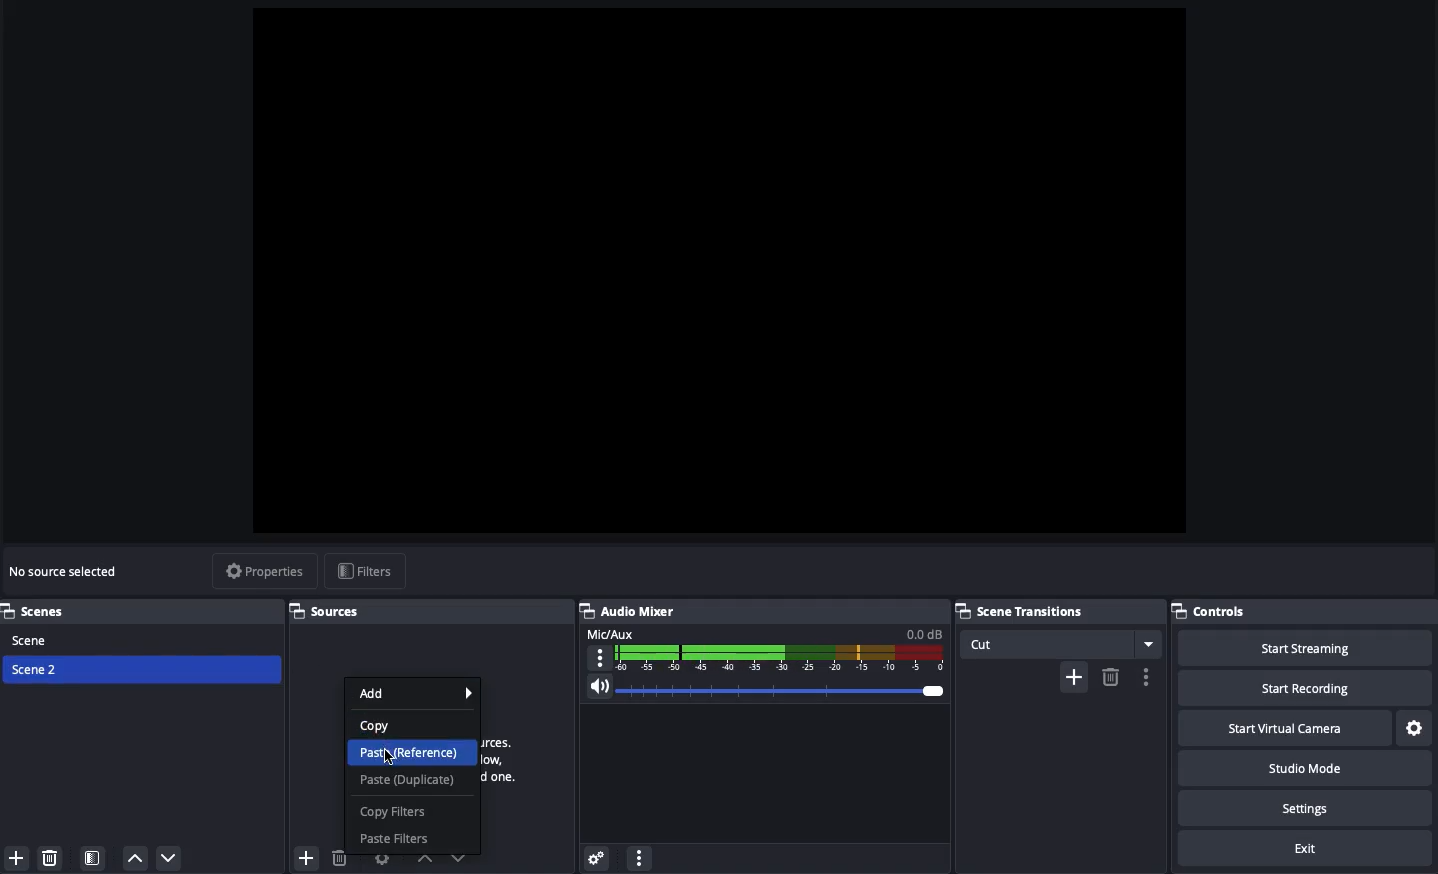 Image resolution: width=1438 pixels, height=874 pixels. What do you see at coordinates (1301, 767) in the screenshot?
I see `Studio mode` at bounding box center [1301, 767].